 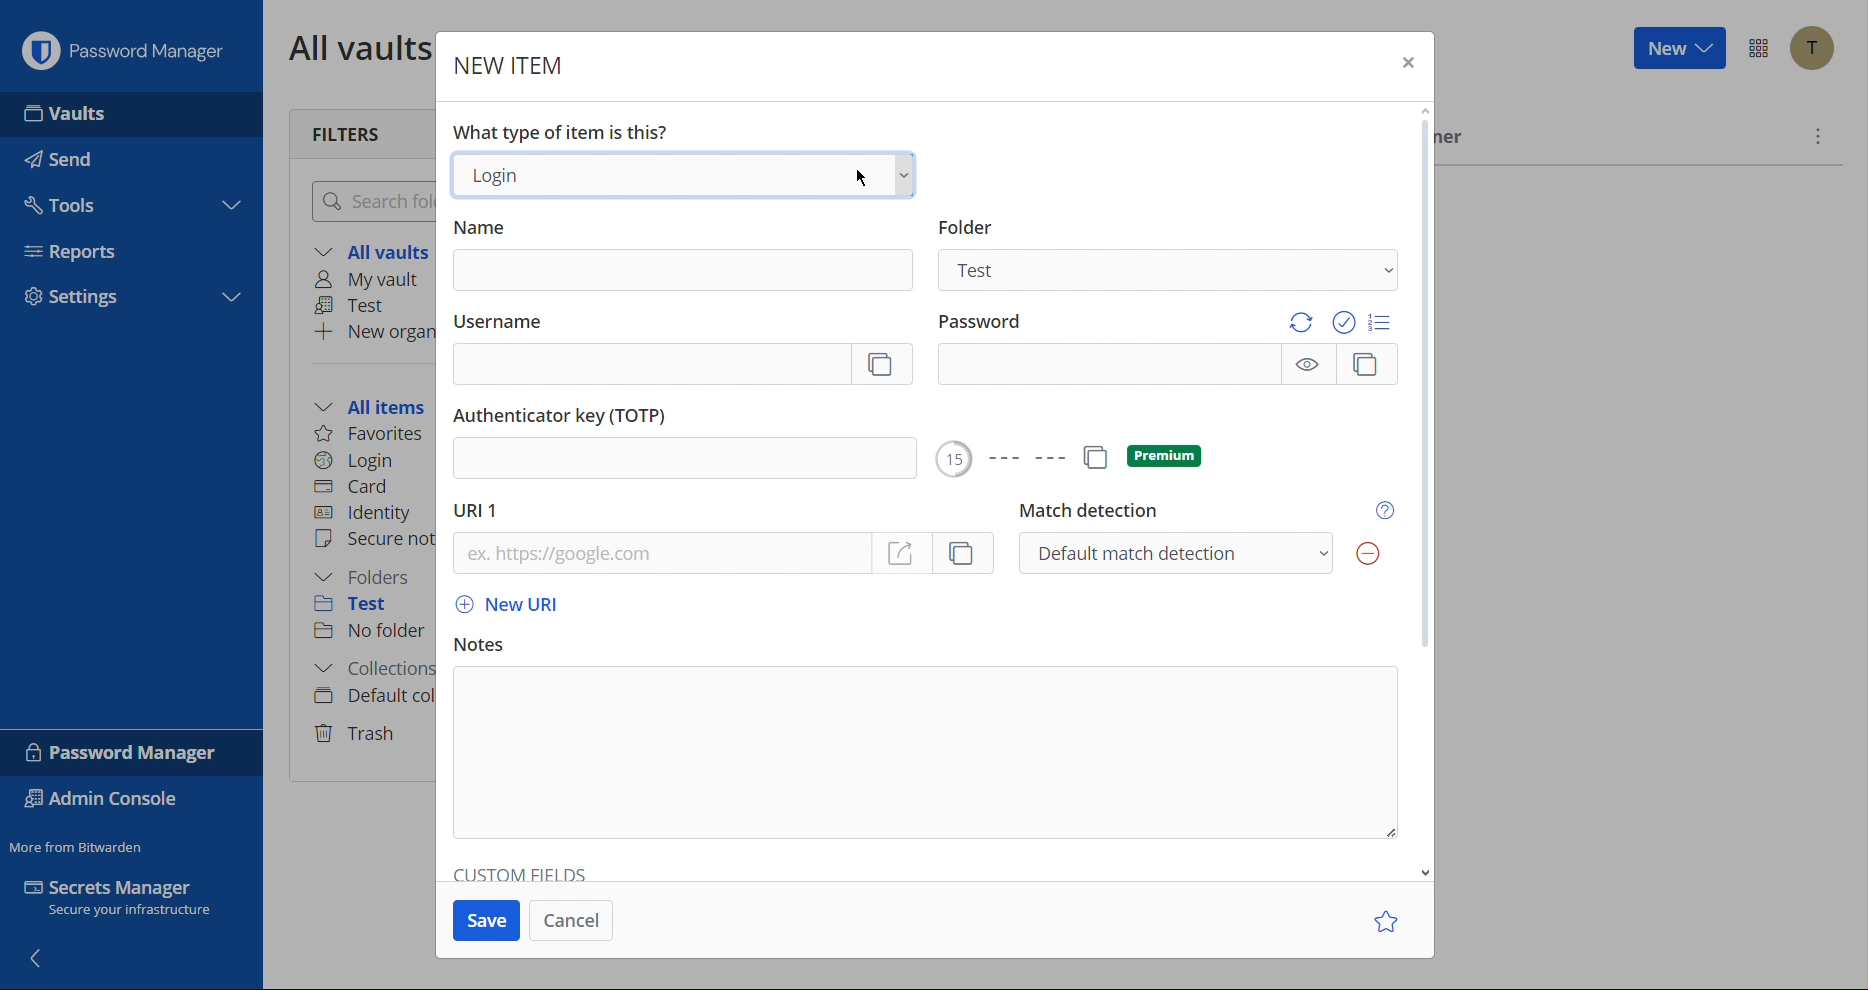 What do you see at coordinates (368, 543) in the screenshot?
I see `Secure note` at bounding box center [368, 543].